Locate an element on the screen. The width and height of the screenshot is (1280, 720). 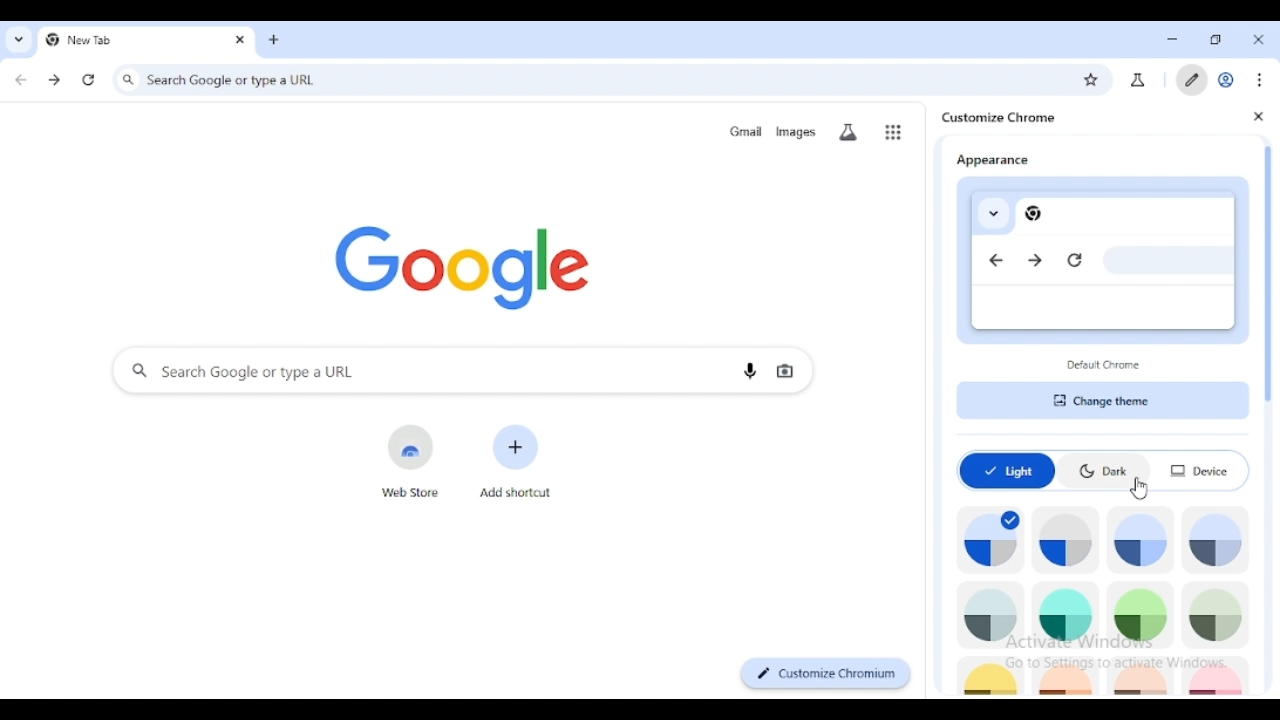
add shortcut is located at coordinates (514, 461).